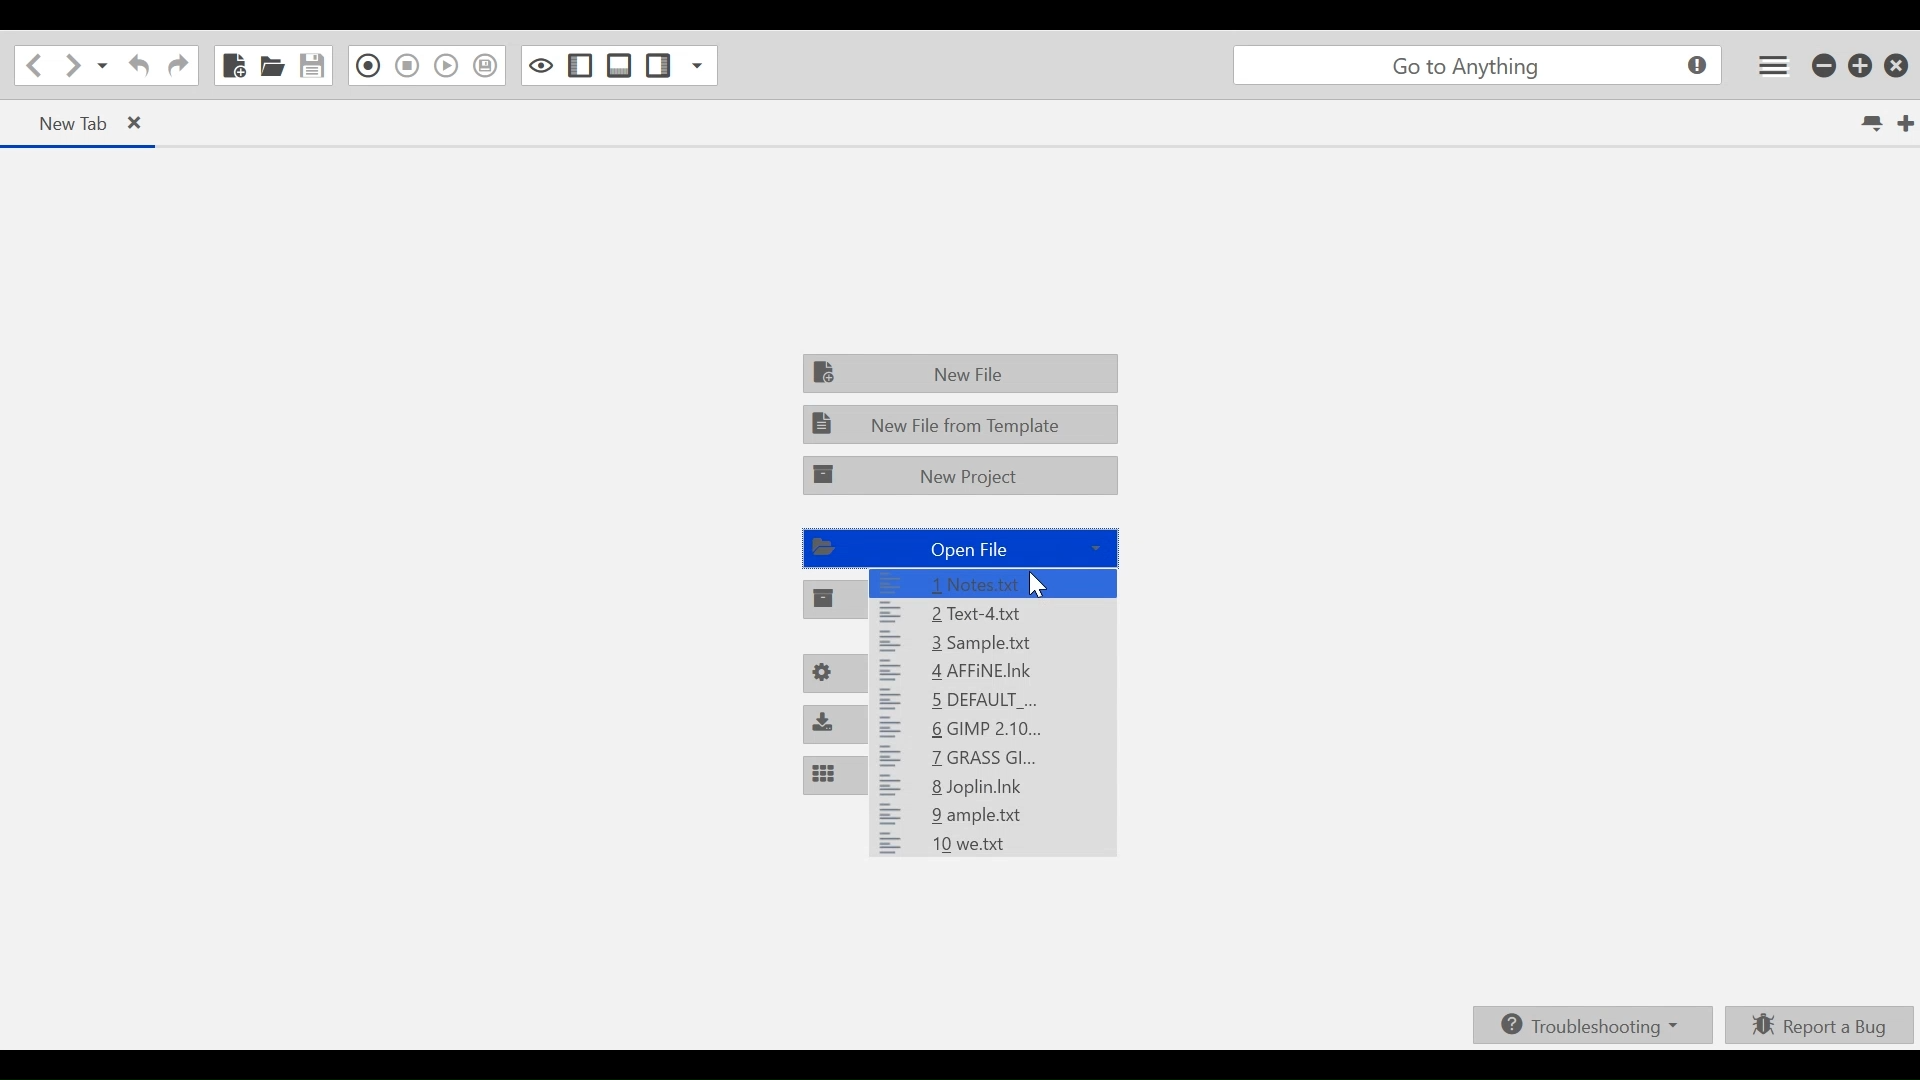  Describe the element at coordinates (142, 123) in the screenshot. I see `close` at that location.